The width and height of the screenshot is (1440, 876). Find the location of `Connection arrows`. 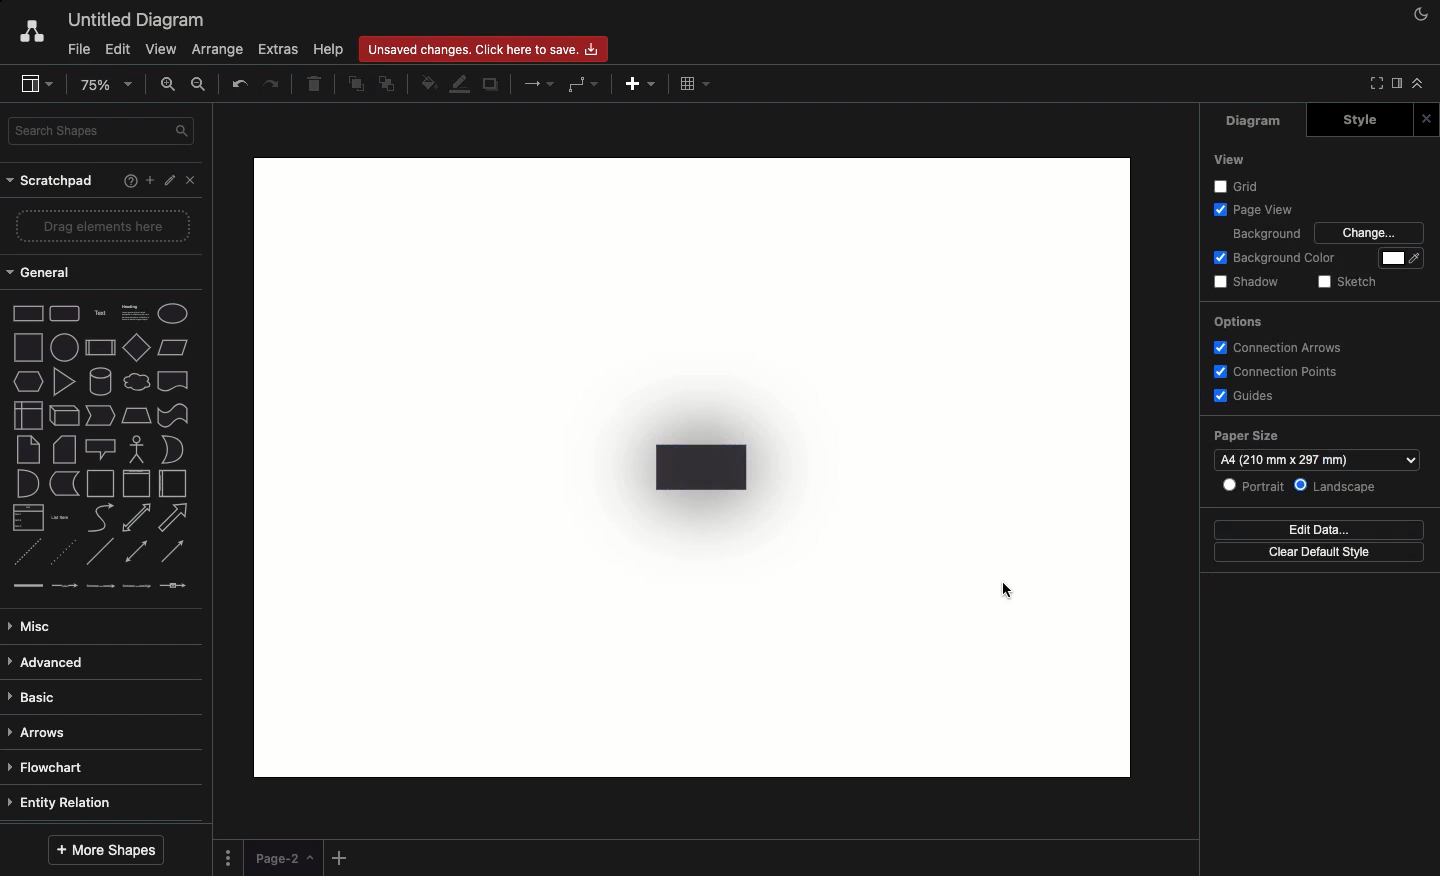

Connection arrows is located at coordinates (1275, 347).